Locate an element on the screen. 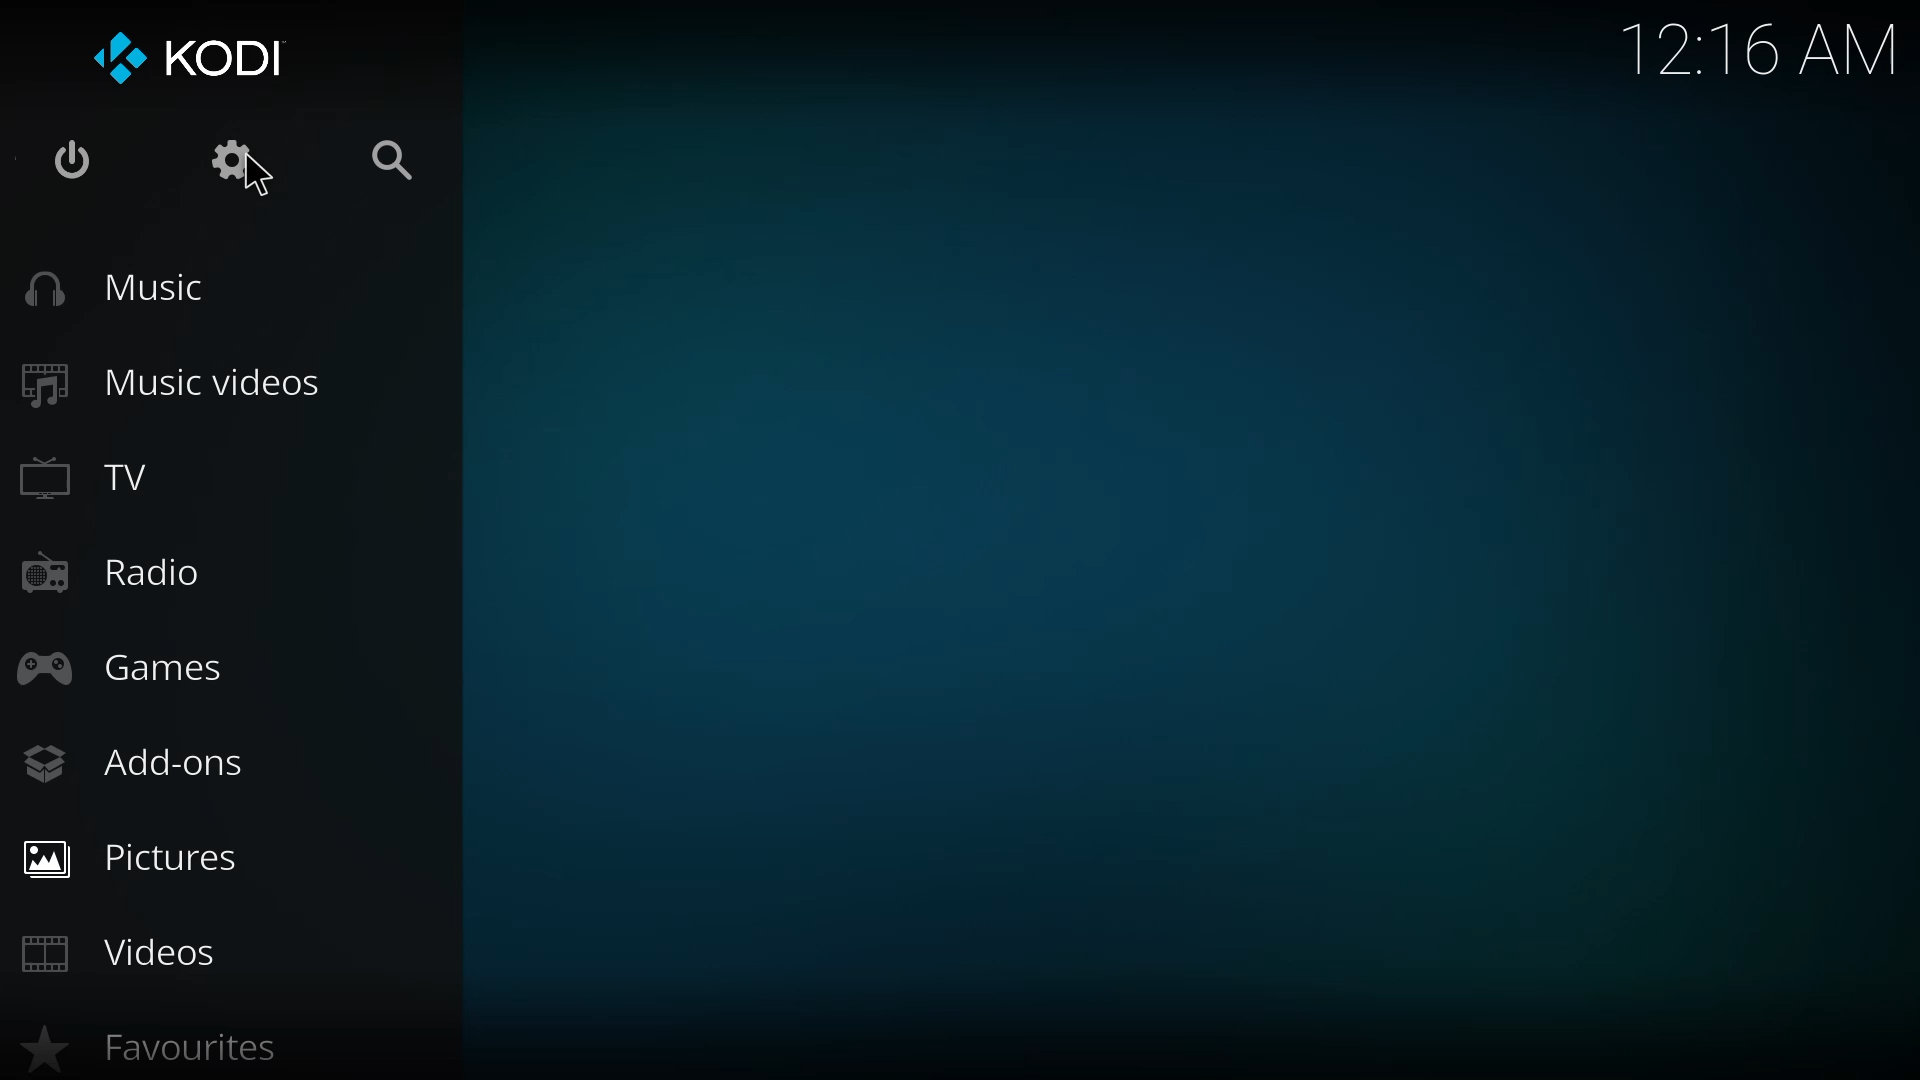  music is located at coordinates (126, 289).